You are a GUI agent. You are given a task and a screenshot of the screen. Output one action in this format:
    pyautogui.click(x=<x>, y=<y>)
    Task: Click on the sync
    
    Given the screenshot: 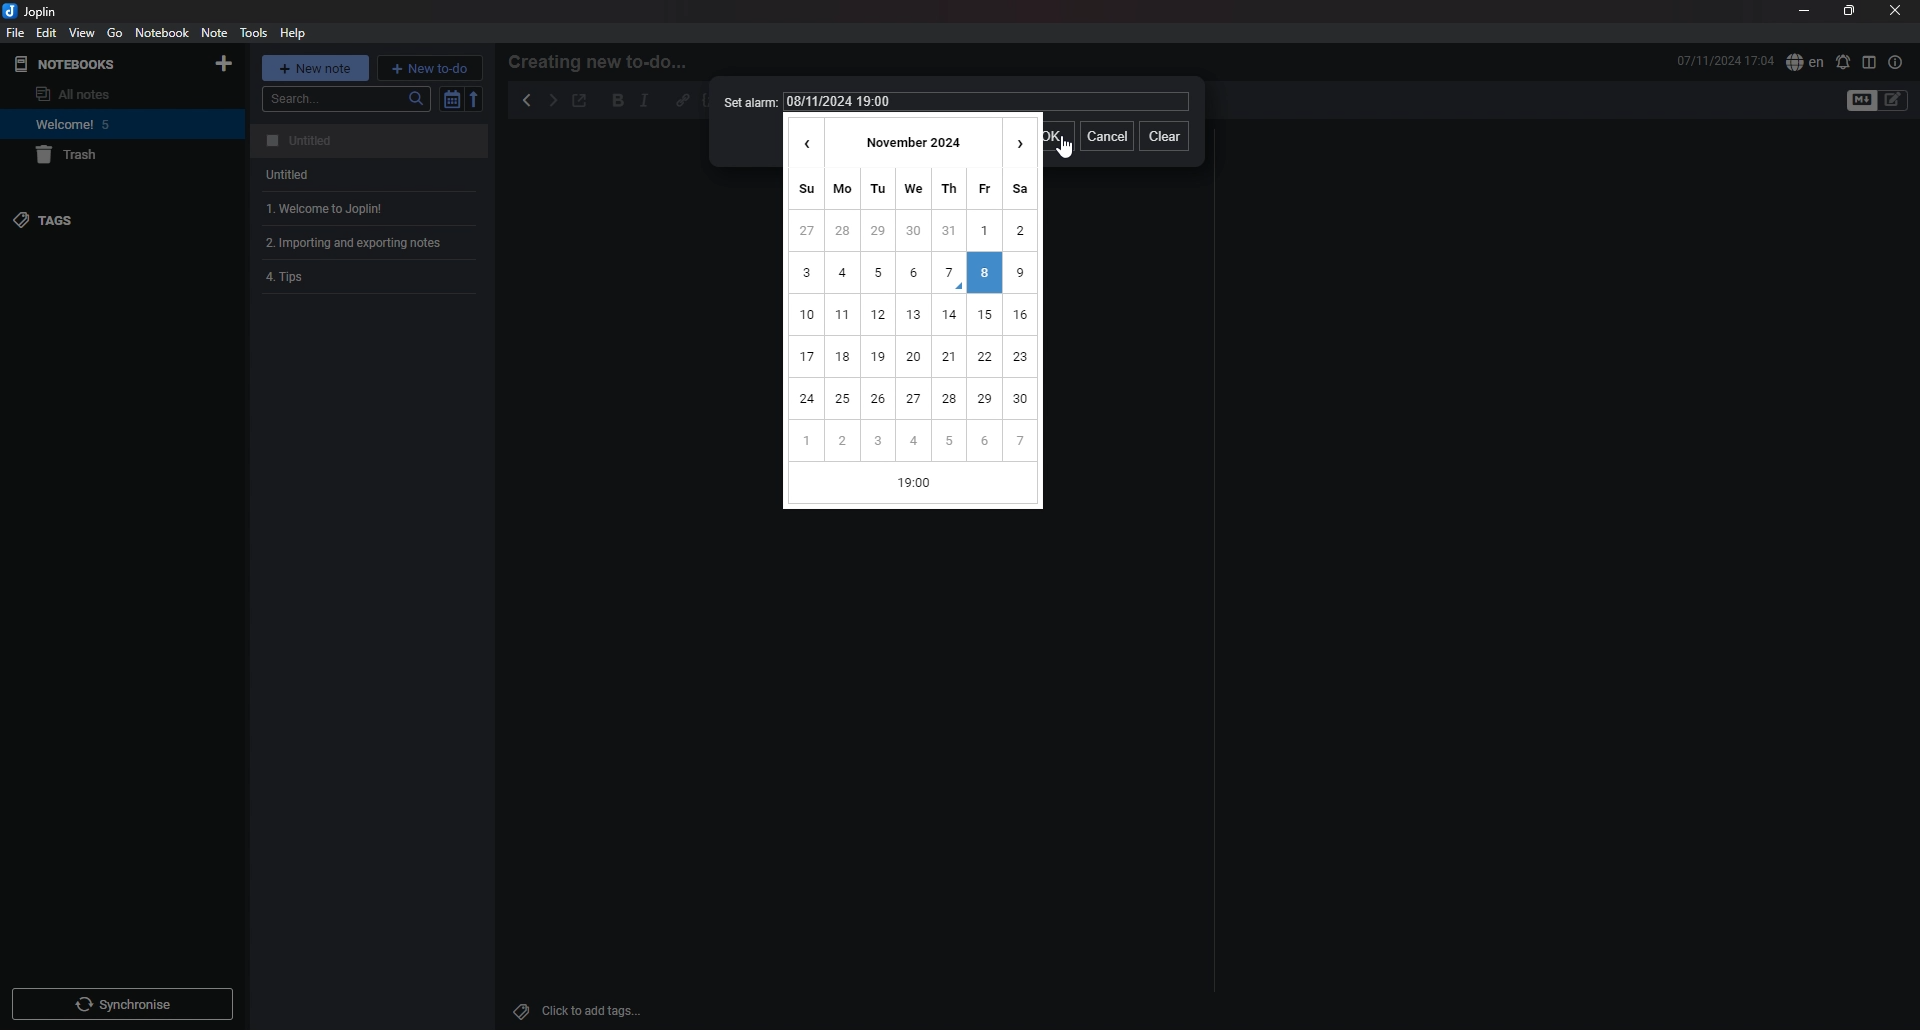 What is the action you would take?
    pyautogui.click(x=122, y=1003)
    